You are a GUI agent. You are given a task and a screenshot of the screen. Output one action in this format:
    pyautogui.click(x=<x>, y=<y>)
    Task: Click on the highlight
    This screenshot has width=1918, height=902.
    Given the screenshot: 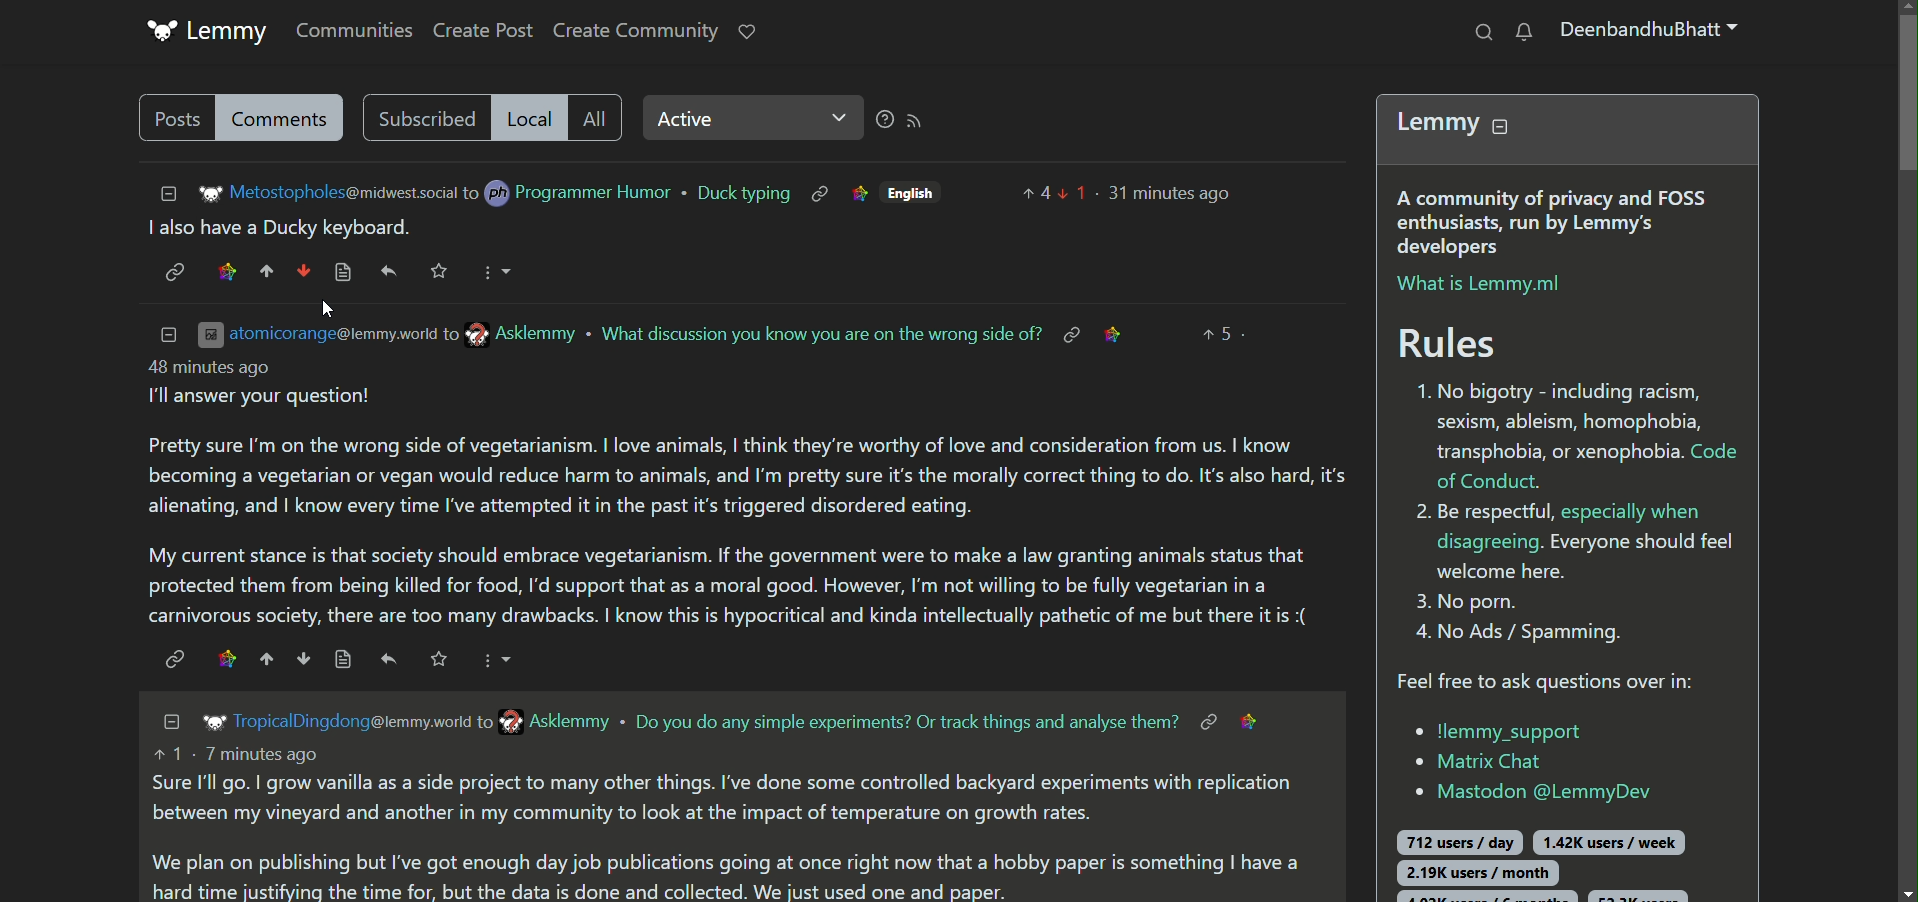 What is the action you would take?
    pyautogui.click(x=1257, y=720)
    